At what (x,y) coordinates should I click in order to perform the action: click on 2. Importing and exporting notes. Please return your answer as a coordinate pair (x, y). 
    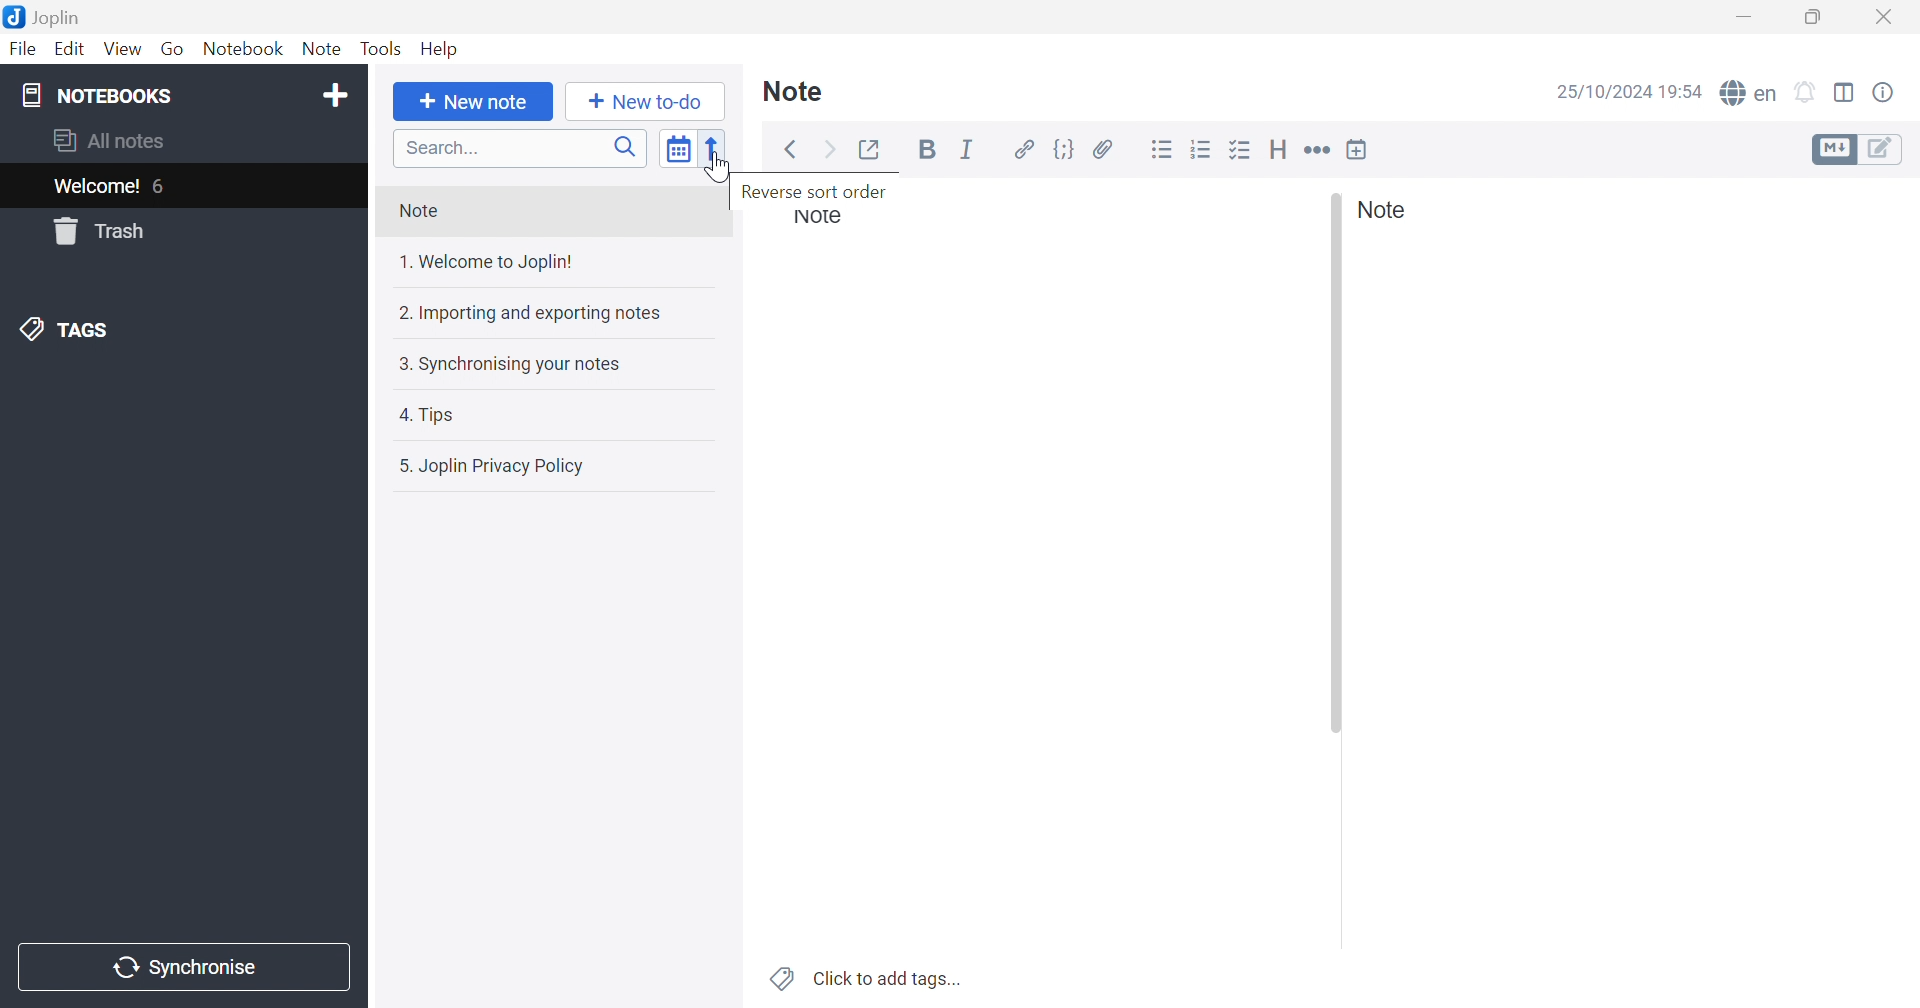
    Looking at the image, I should click on (531, 314).